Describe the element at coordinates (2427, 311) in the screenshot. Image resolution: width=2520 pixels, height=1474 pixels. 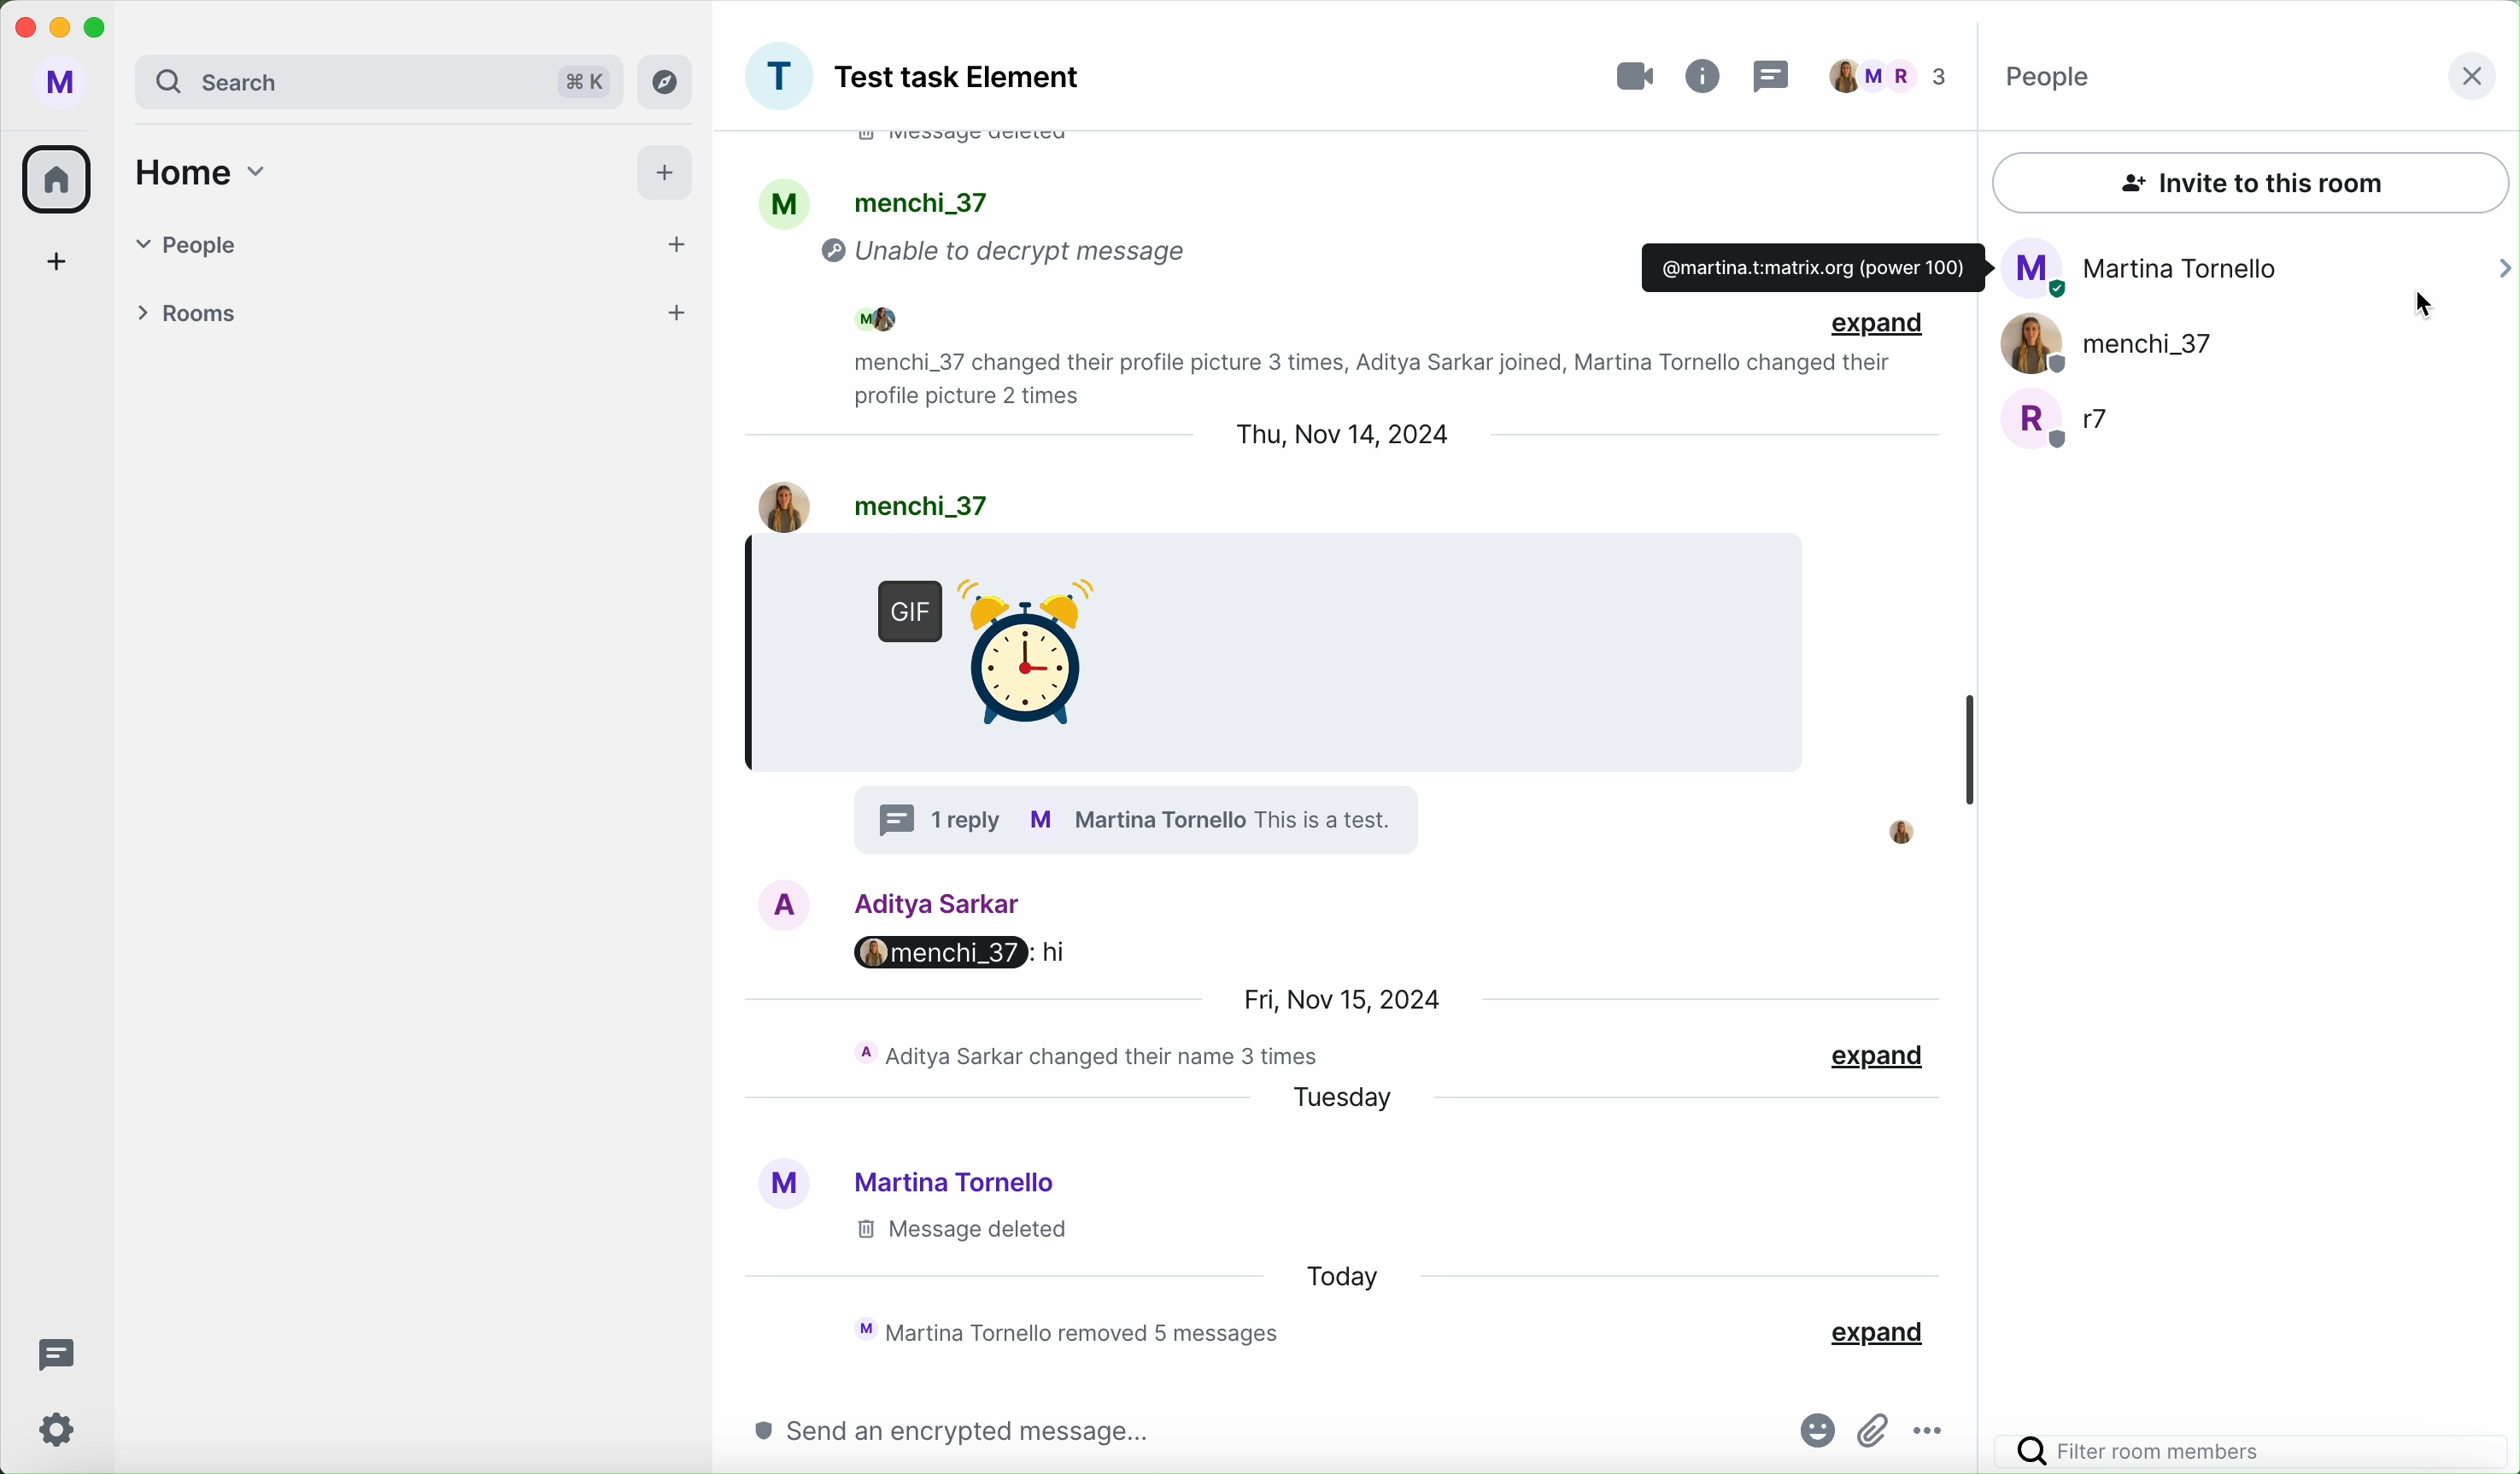
I see `cursor` at that location.